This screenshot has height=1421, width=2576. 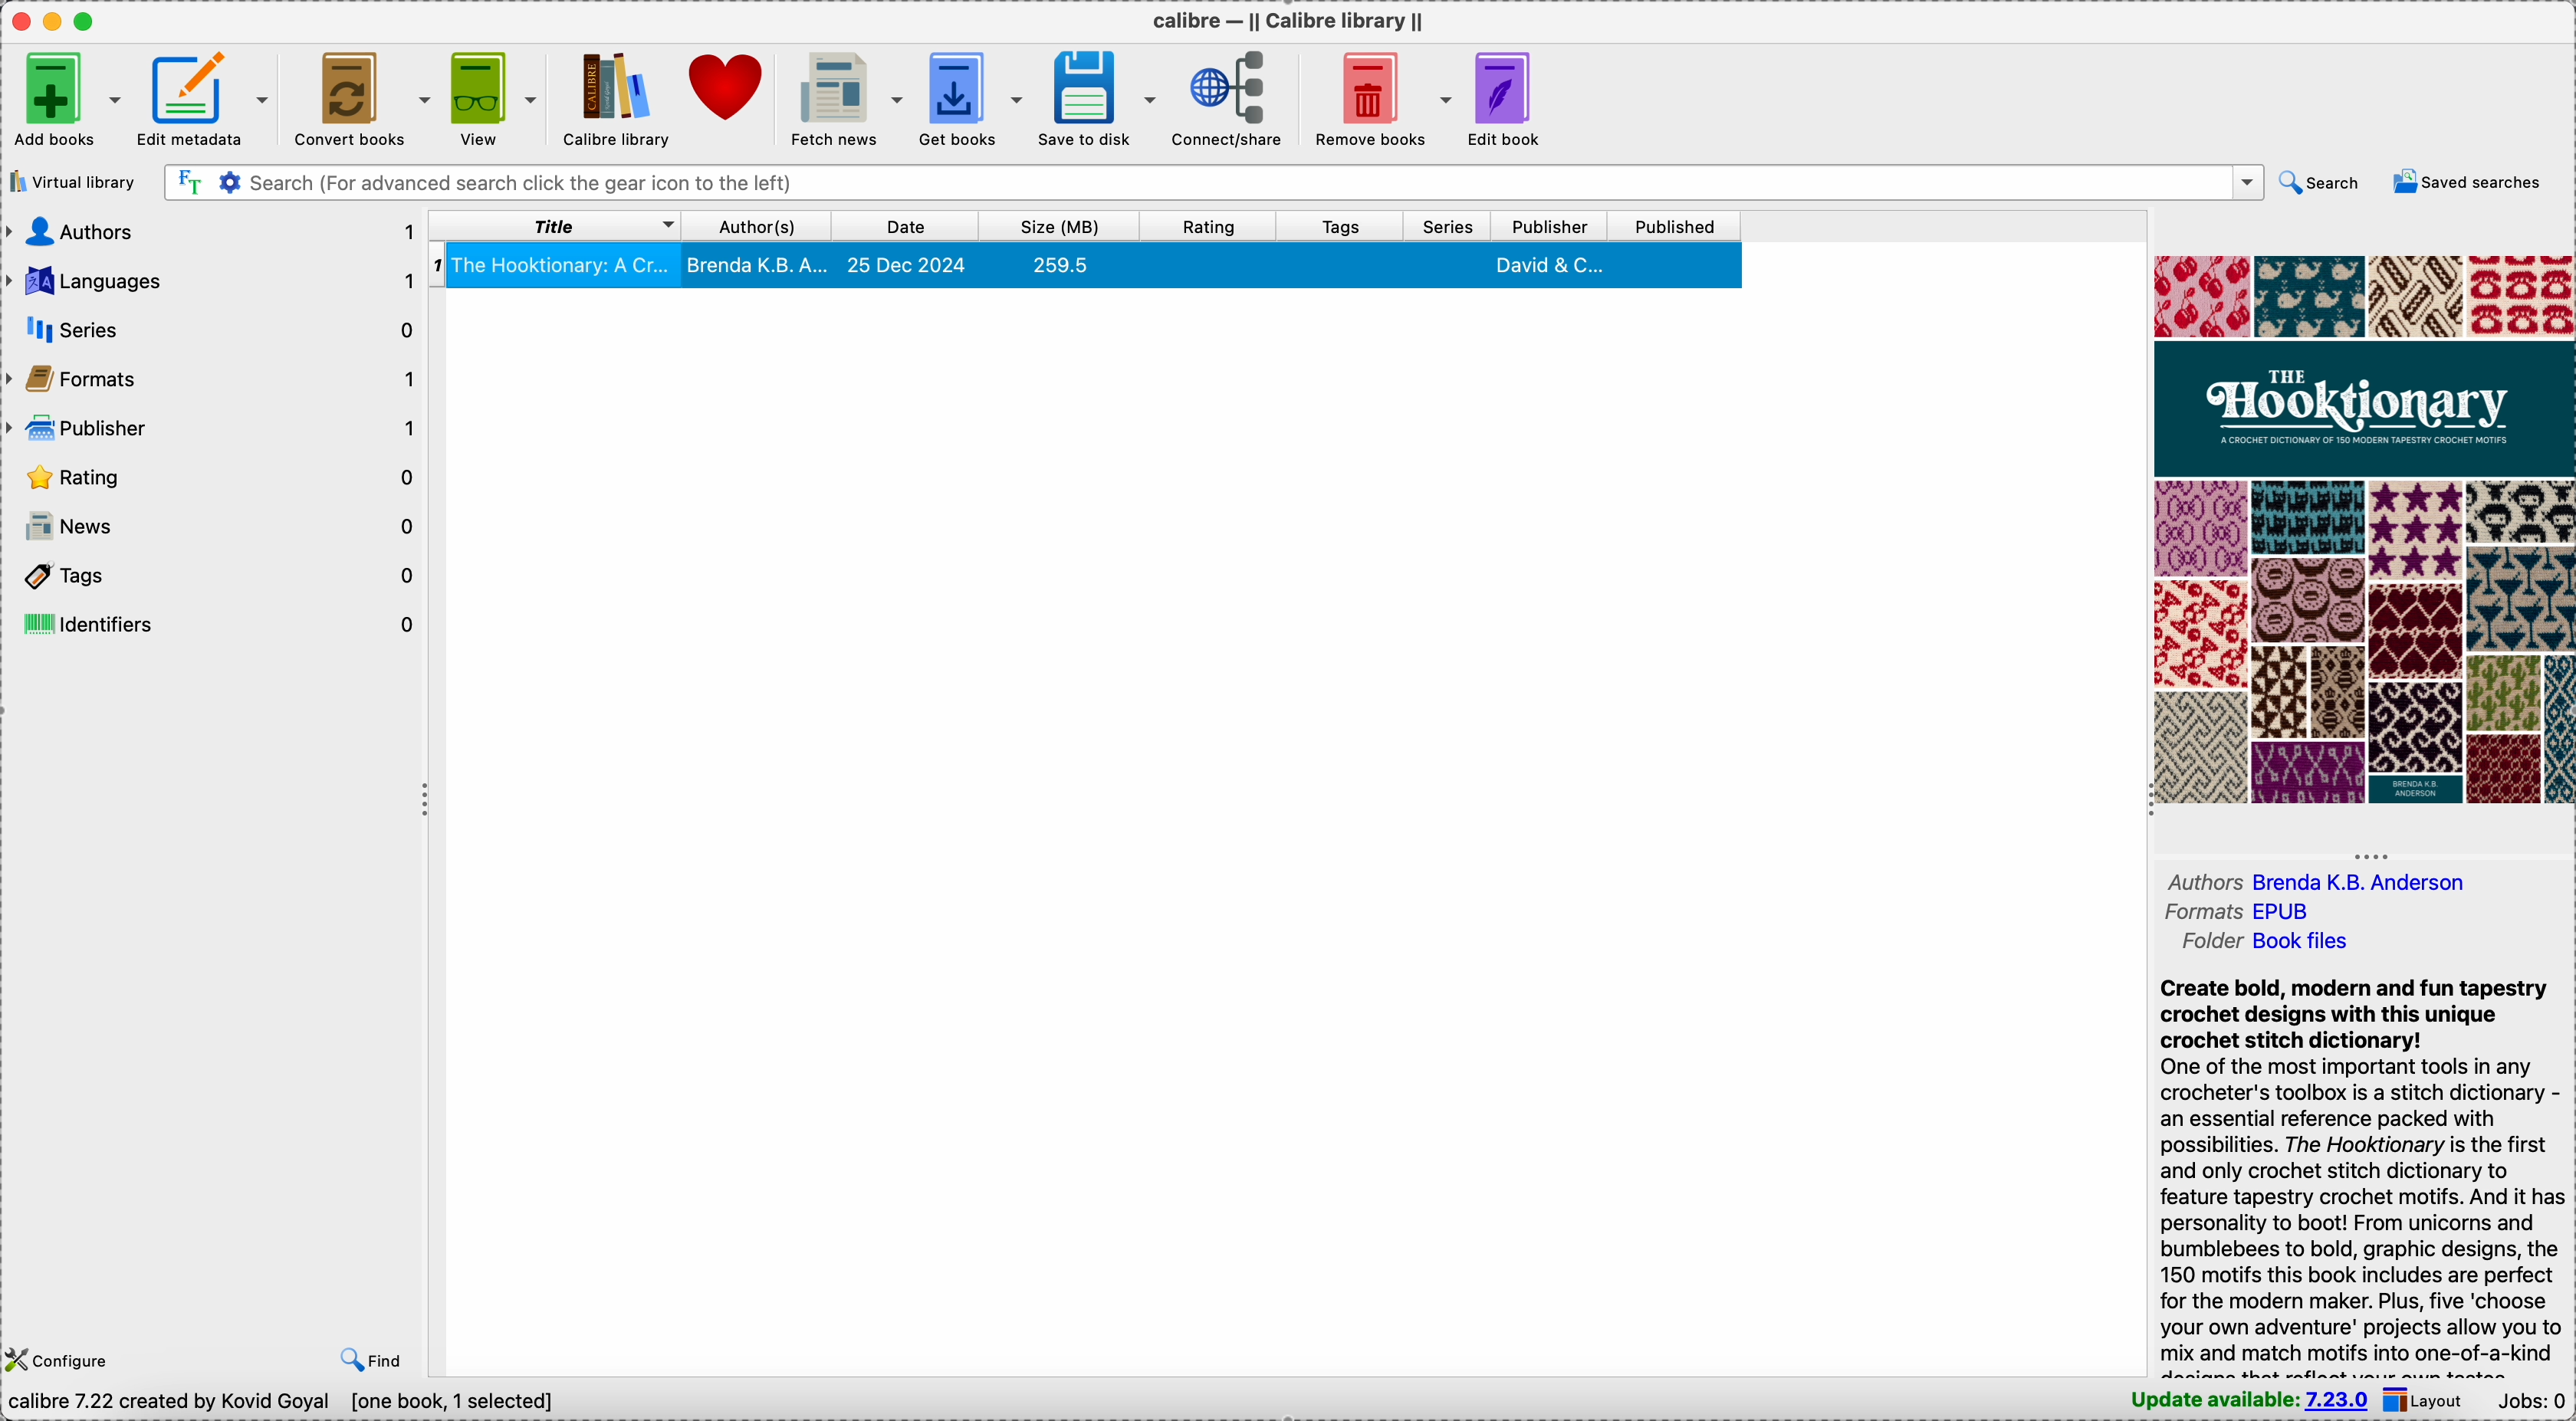 I want to click on configure, so click(x=64, y=1358).